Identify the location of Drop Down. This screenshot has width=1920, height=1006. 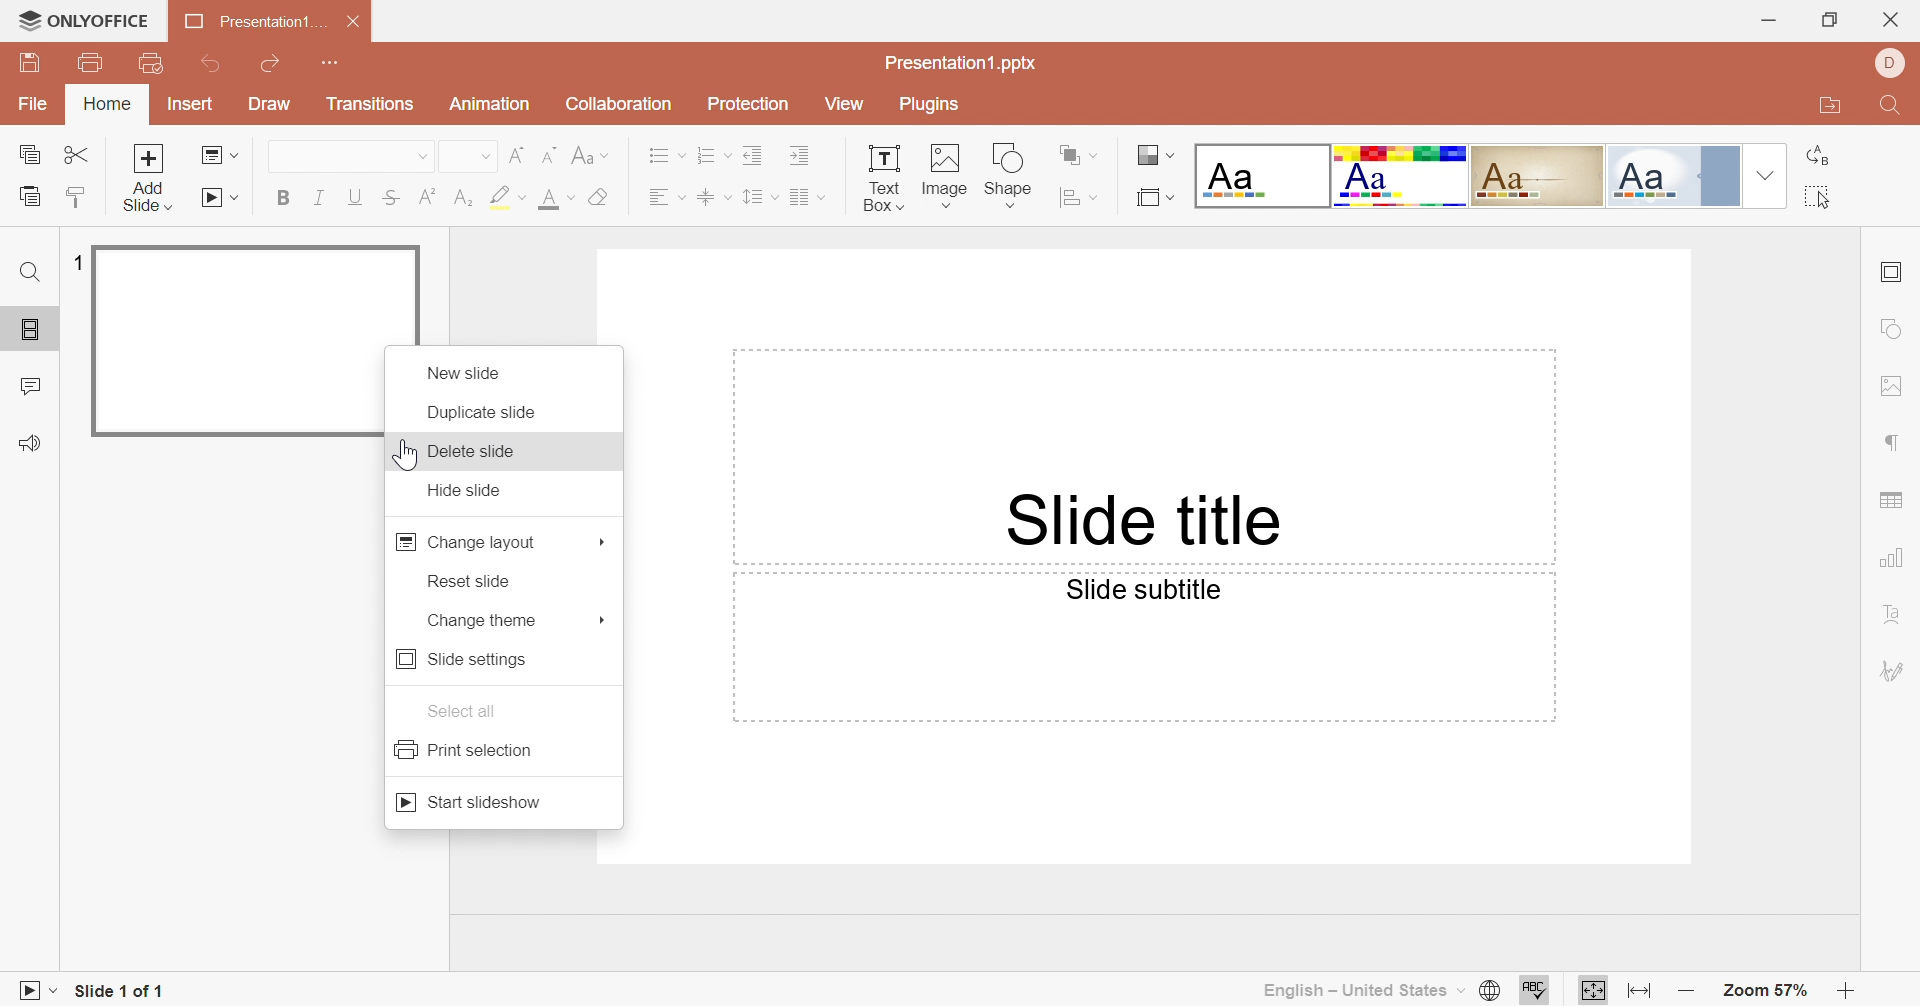
(684, 197).